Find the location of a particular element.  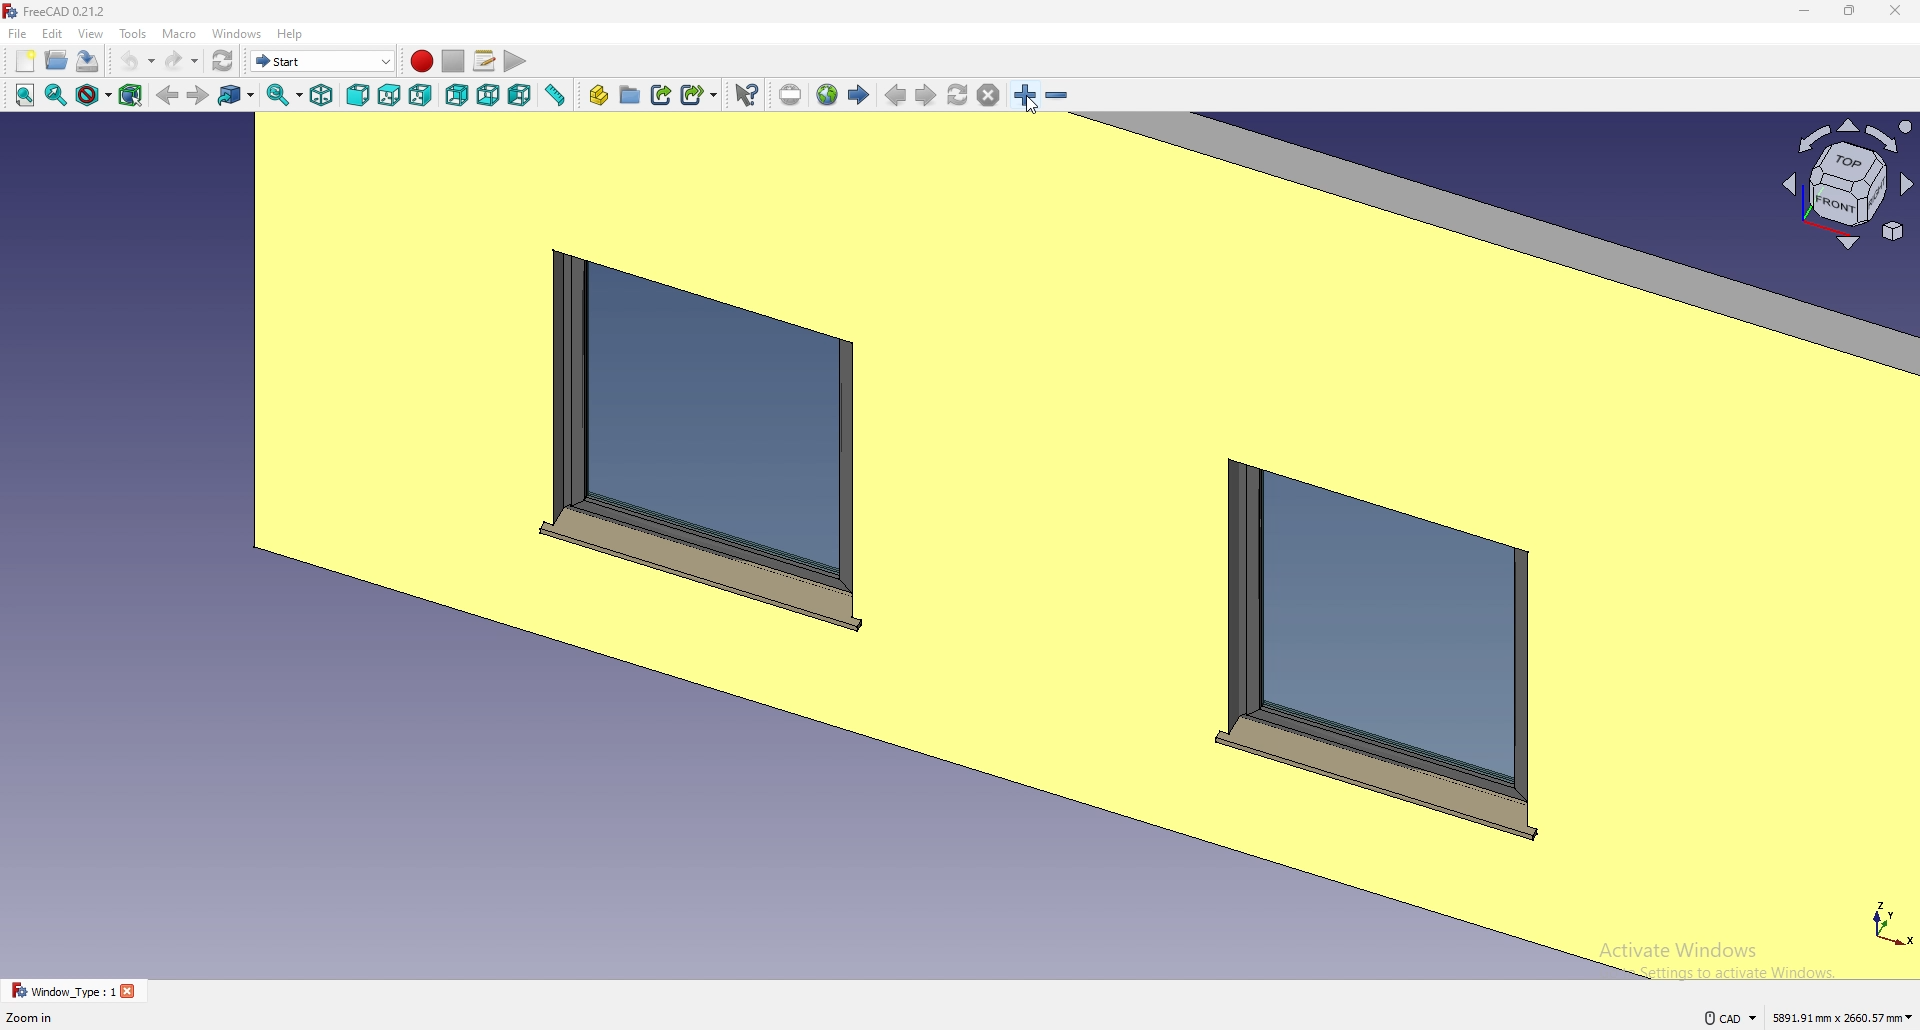

refresh web page is located at coordinates (959, 94).